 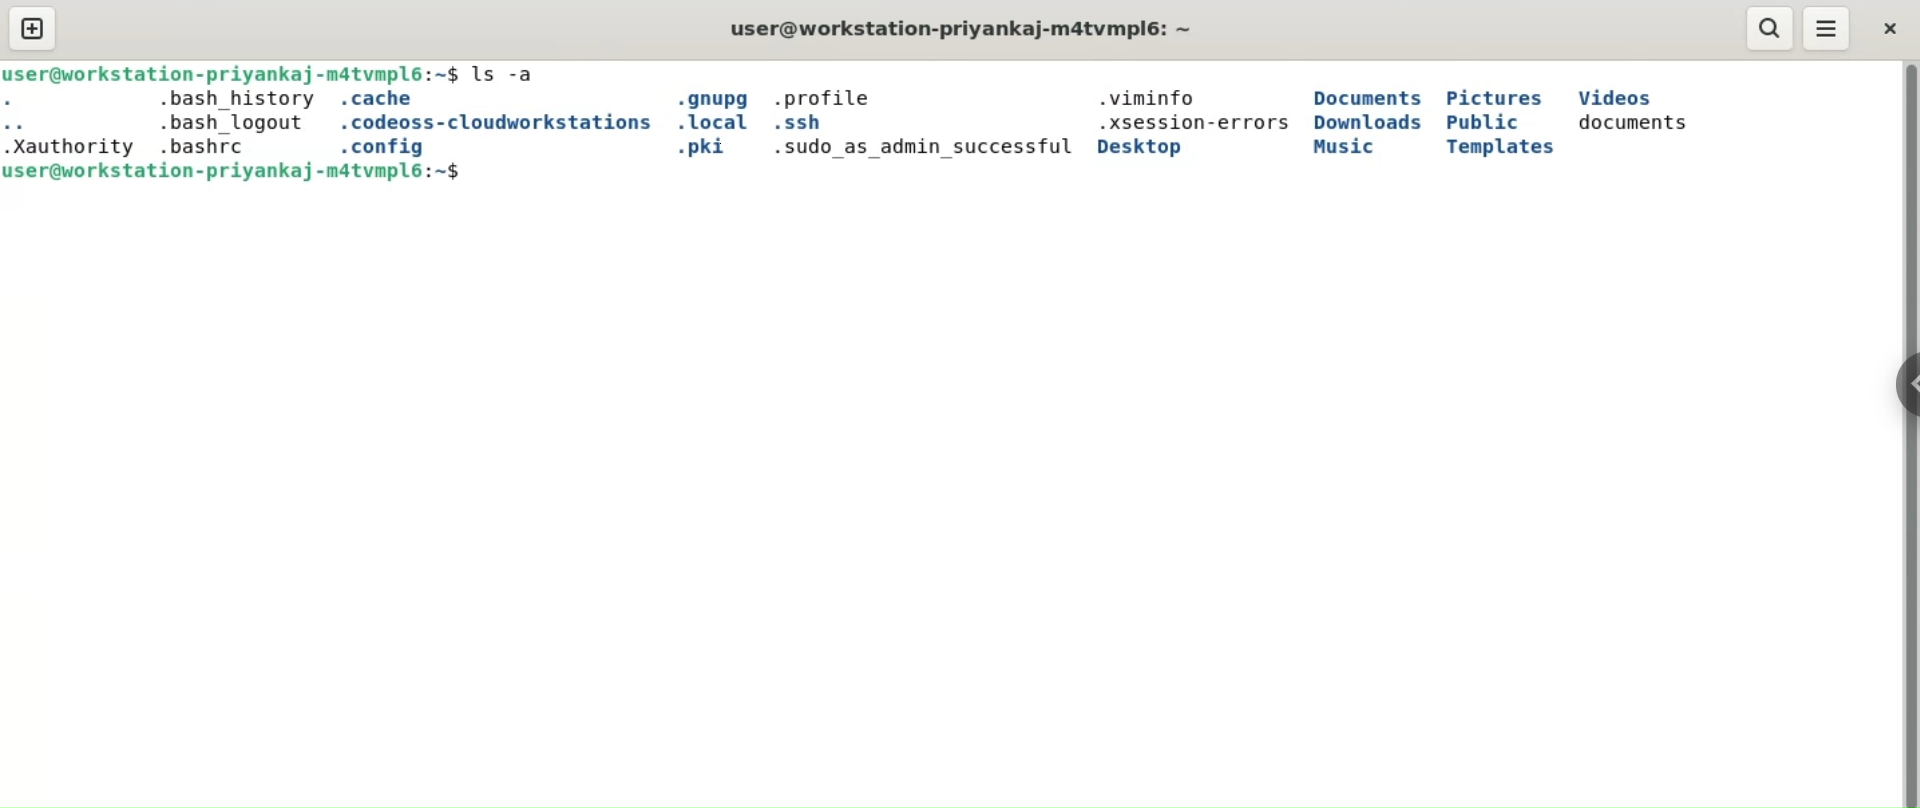 What do you see at coordinates (837, 97) in the screenshot?
I see `.profile` at bounding box center [837, 97].